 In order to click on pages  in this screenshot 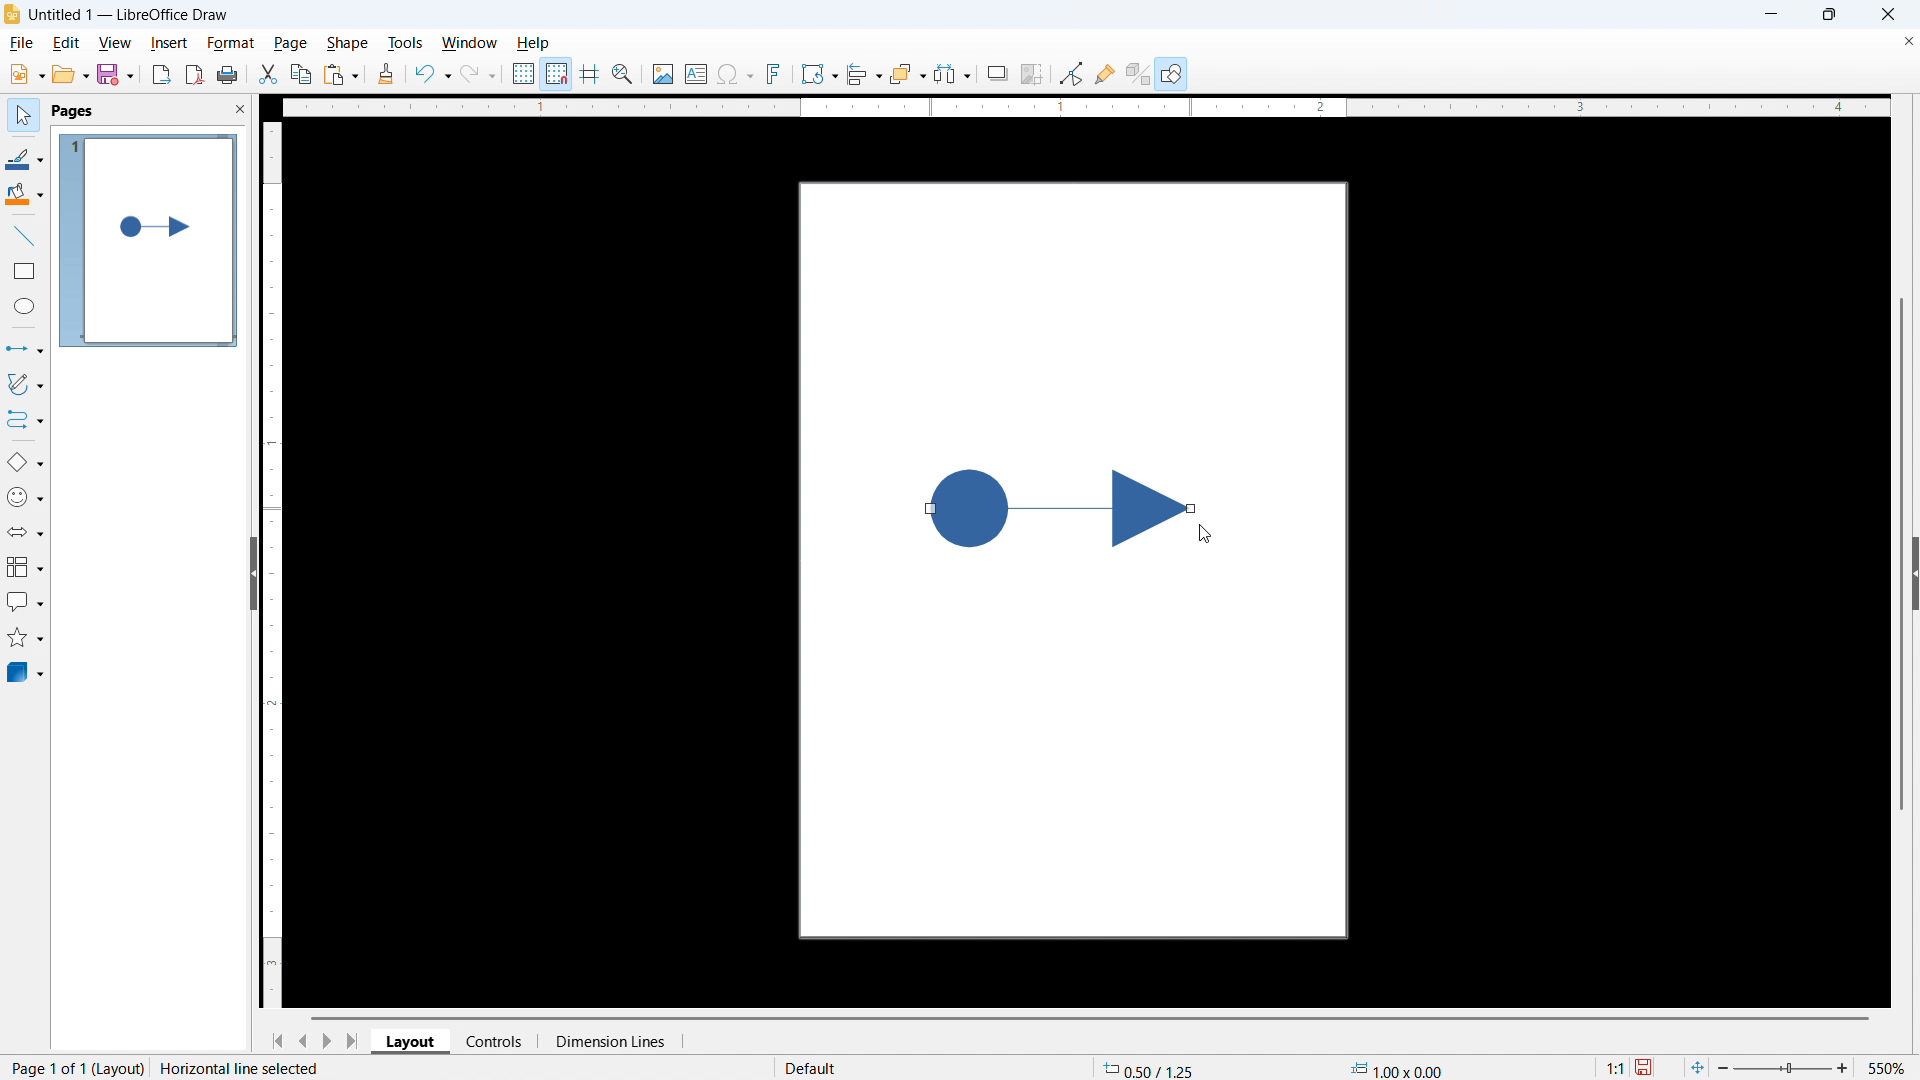, I will do `click(75, 111)`.